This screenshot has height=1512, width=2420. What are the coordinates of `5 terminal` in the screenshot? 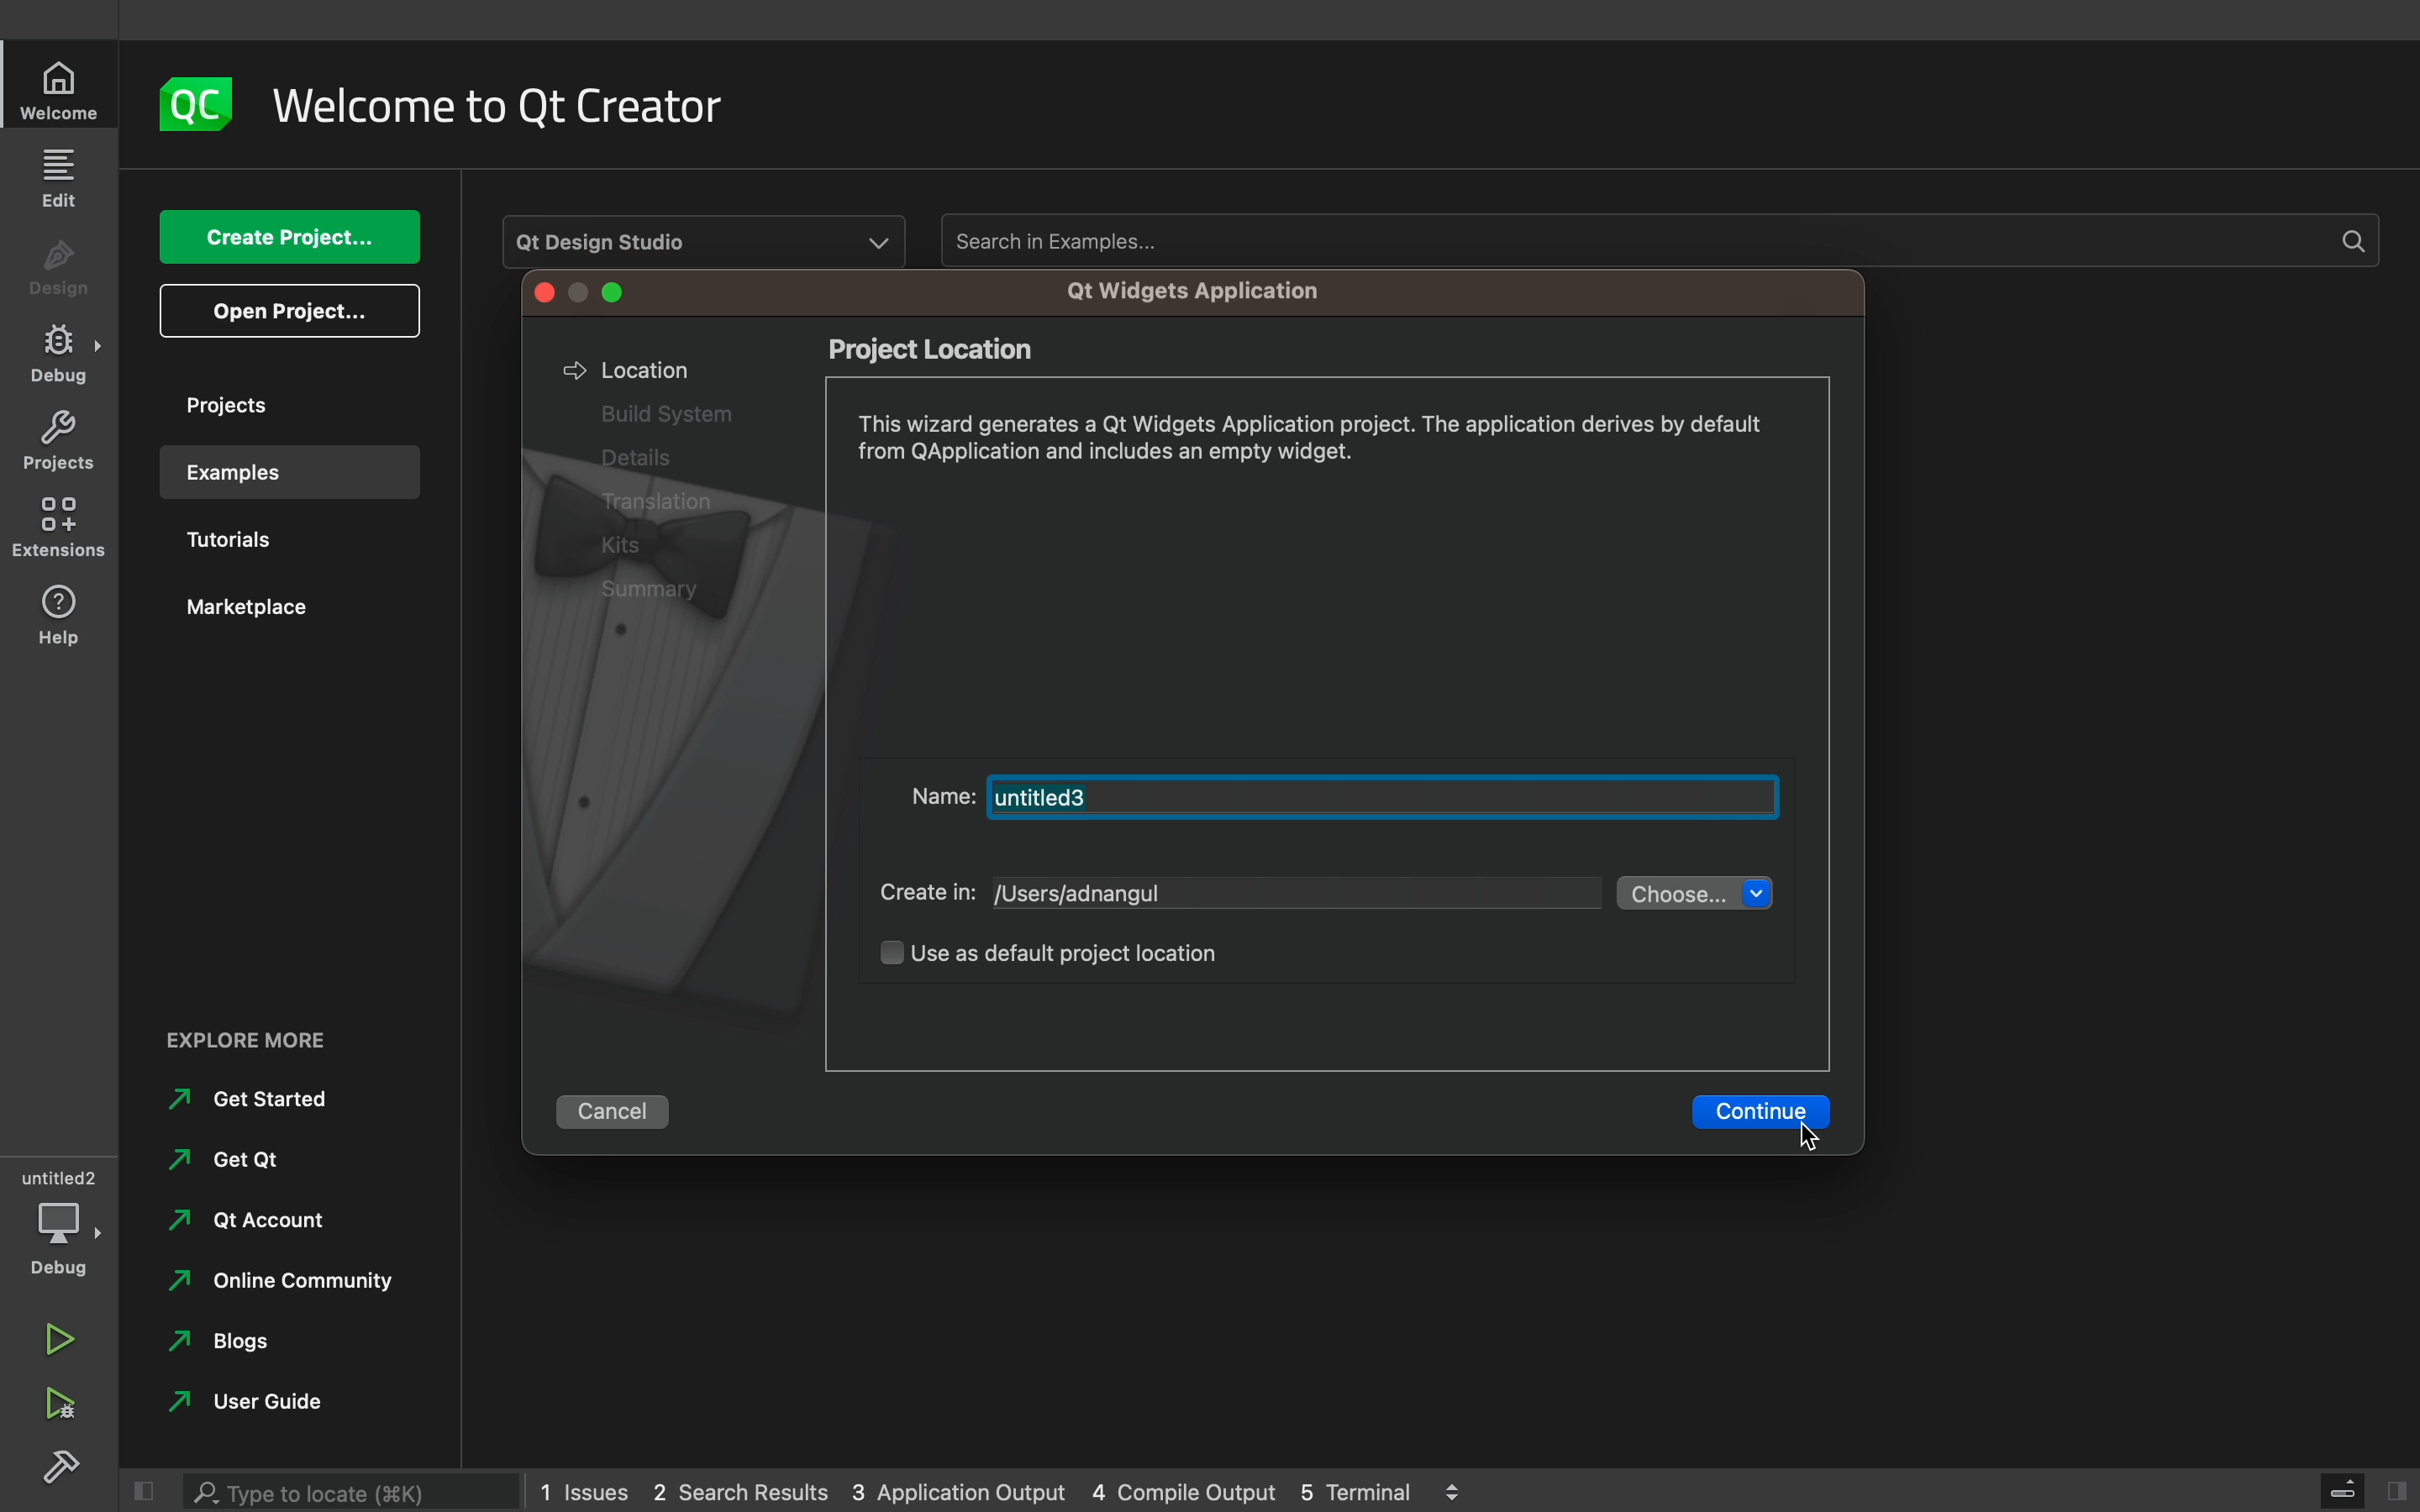 It's located at (1365, 1489).